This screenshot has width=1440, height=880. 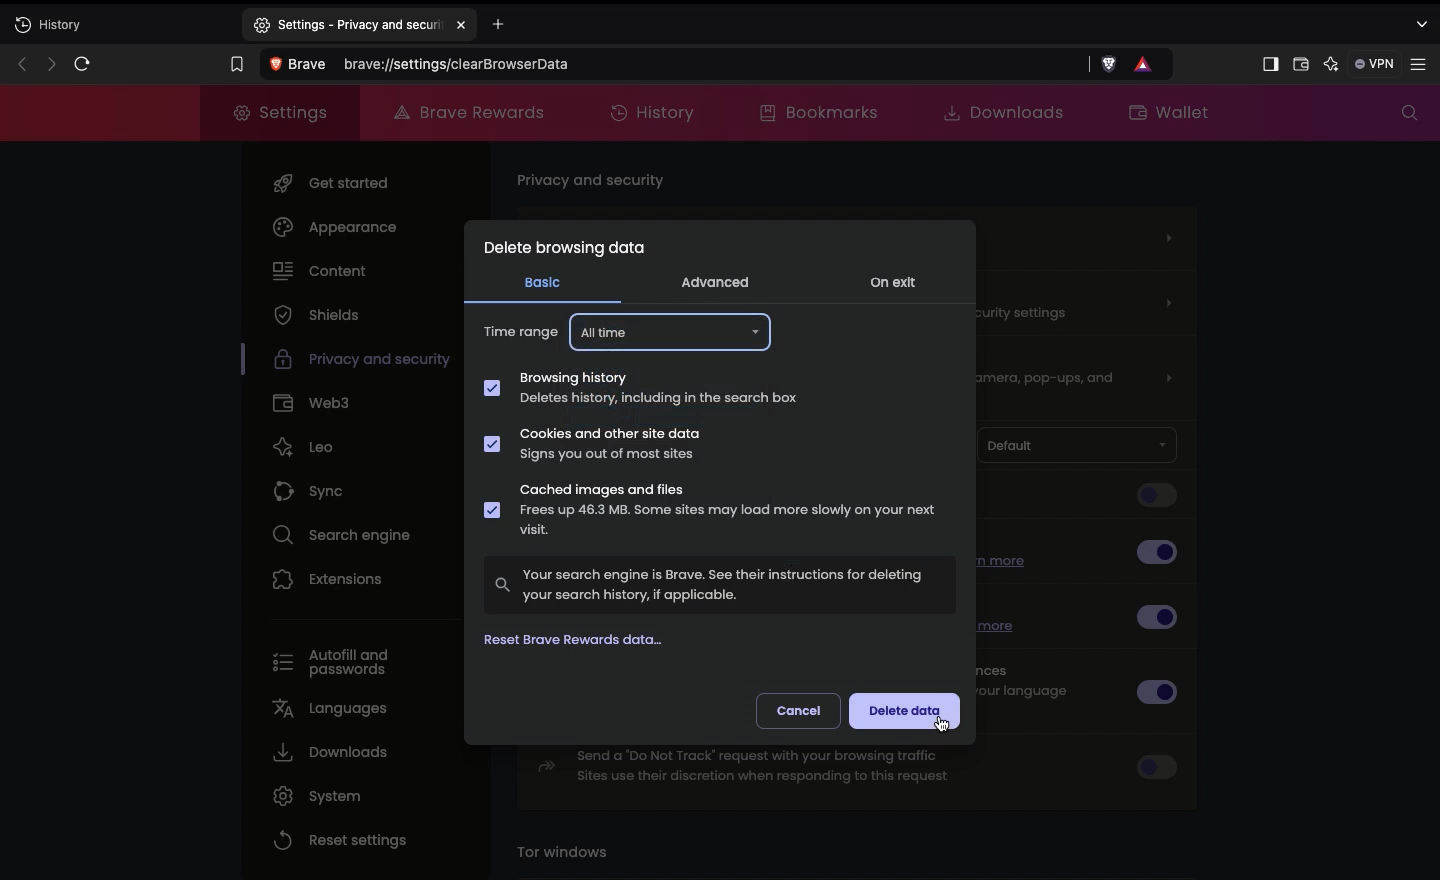 What do you see at coordinates (315, 404) in the screenshot?
I see `Web3` at bounding box center [315, 404].